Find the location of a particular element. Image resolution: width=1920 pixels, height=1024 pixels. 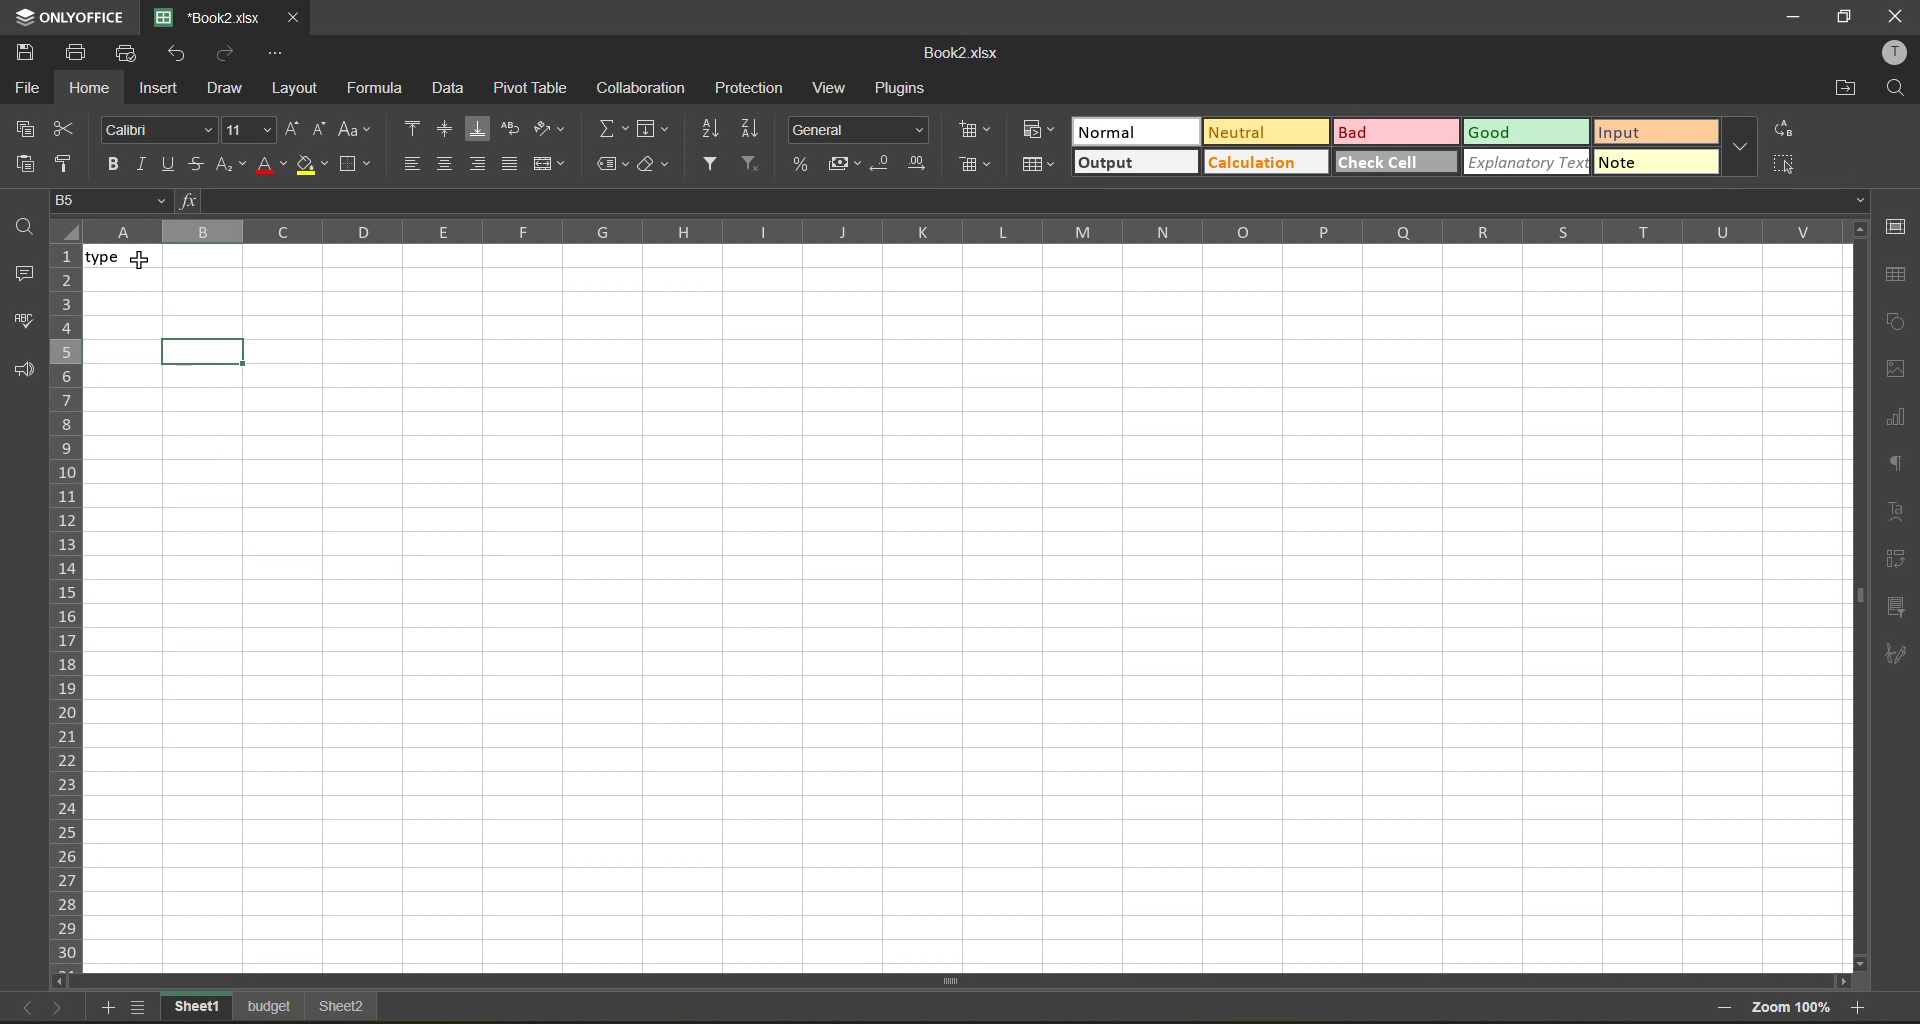

draw is located at coordinates (232, 89).